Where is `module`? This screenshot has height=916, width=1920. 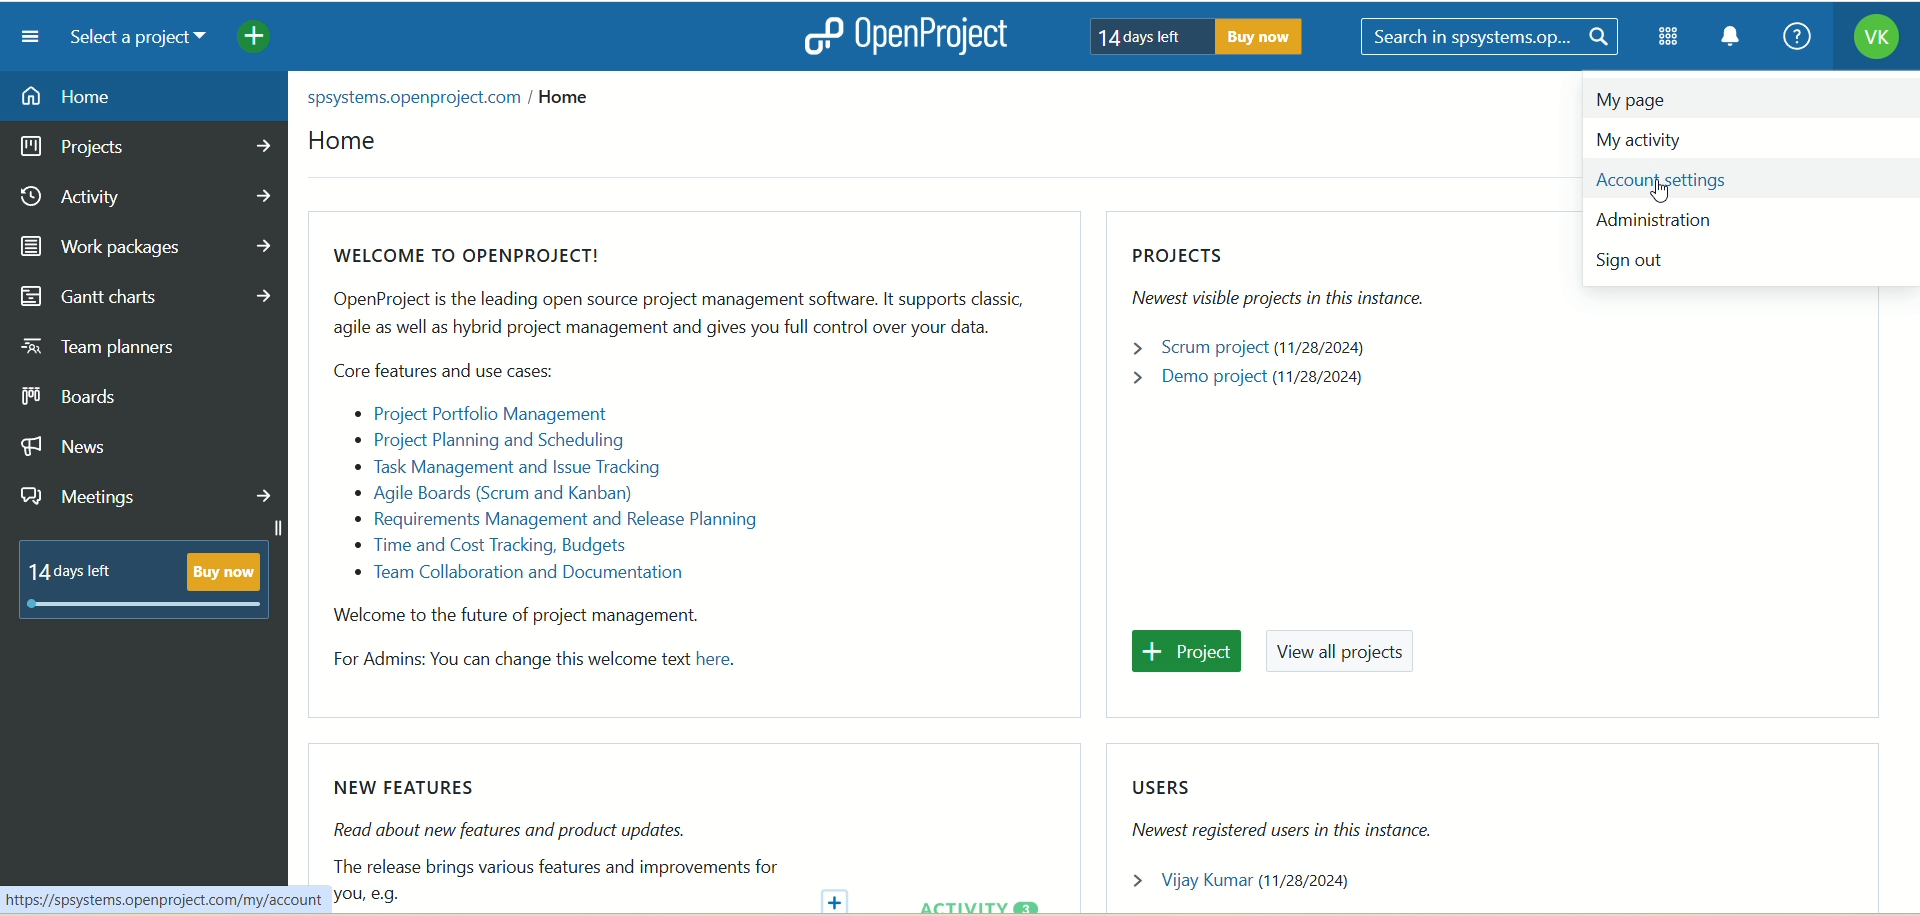
module is located at coordinates (1672, 37).